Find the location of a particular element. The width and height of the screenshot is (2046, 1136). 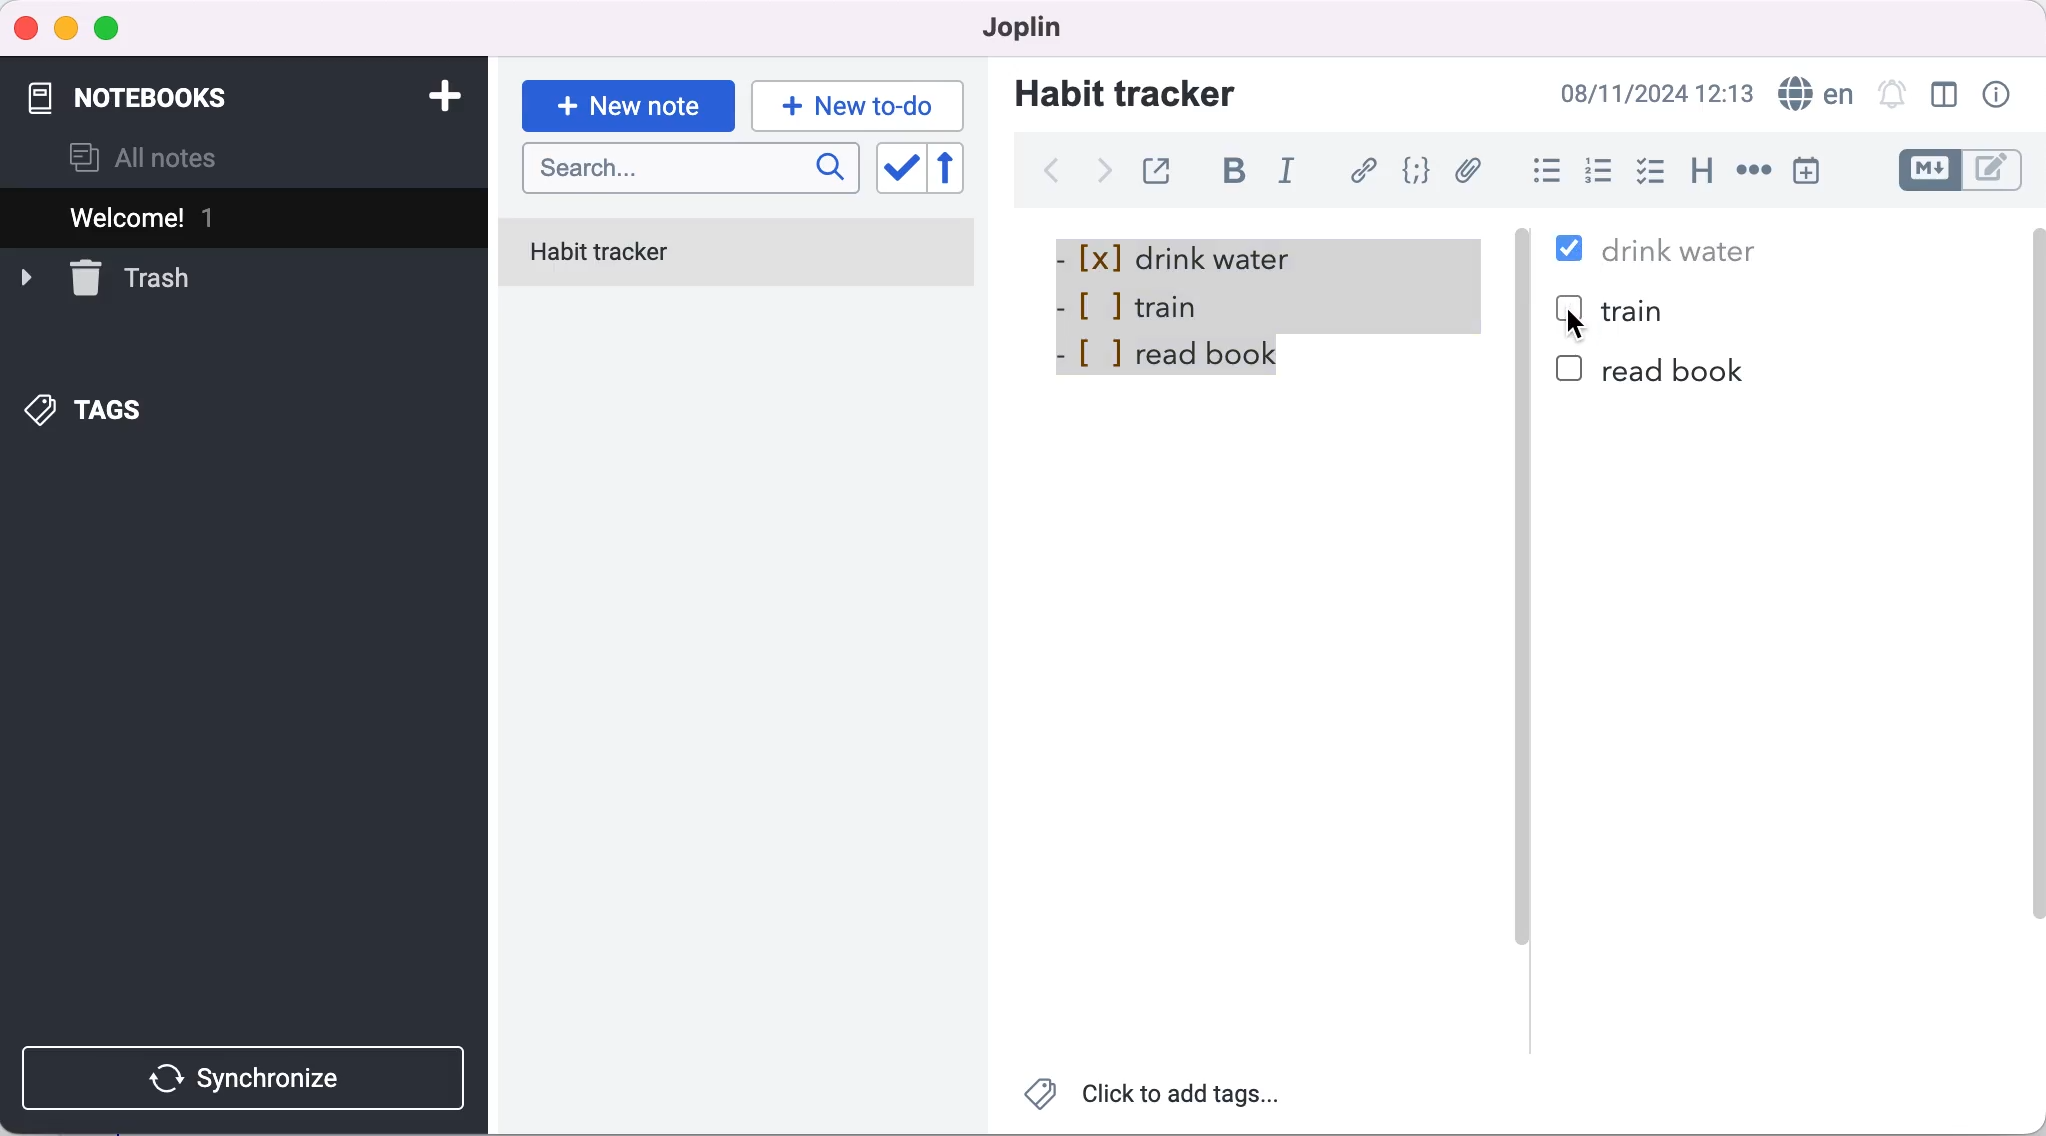

scroll bar is located at coordinates (2033, 618).